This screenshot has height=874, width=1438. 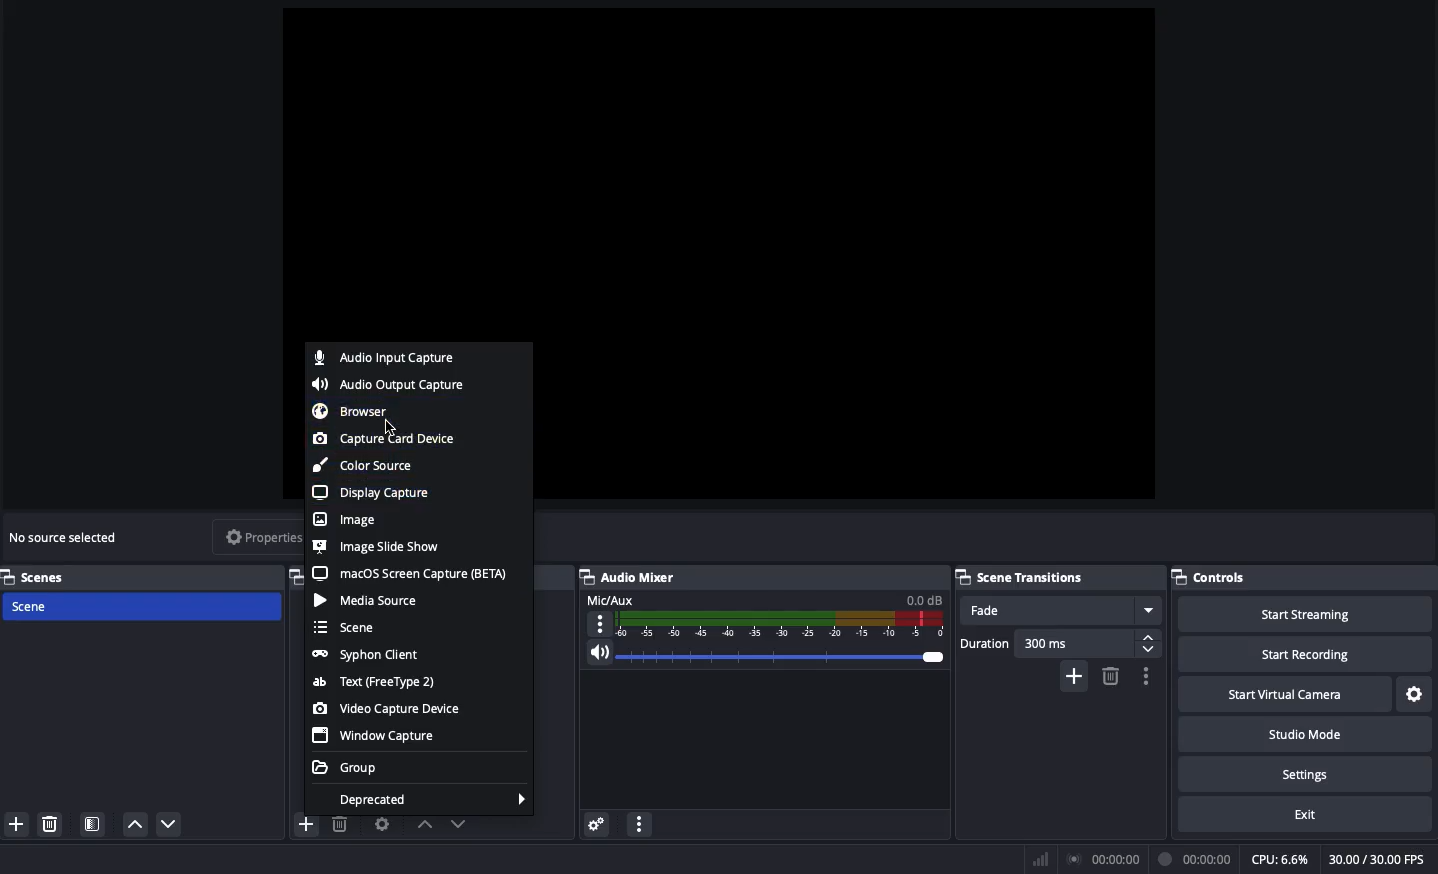 I want to click on Duration, so click(x=1055, y=643).